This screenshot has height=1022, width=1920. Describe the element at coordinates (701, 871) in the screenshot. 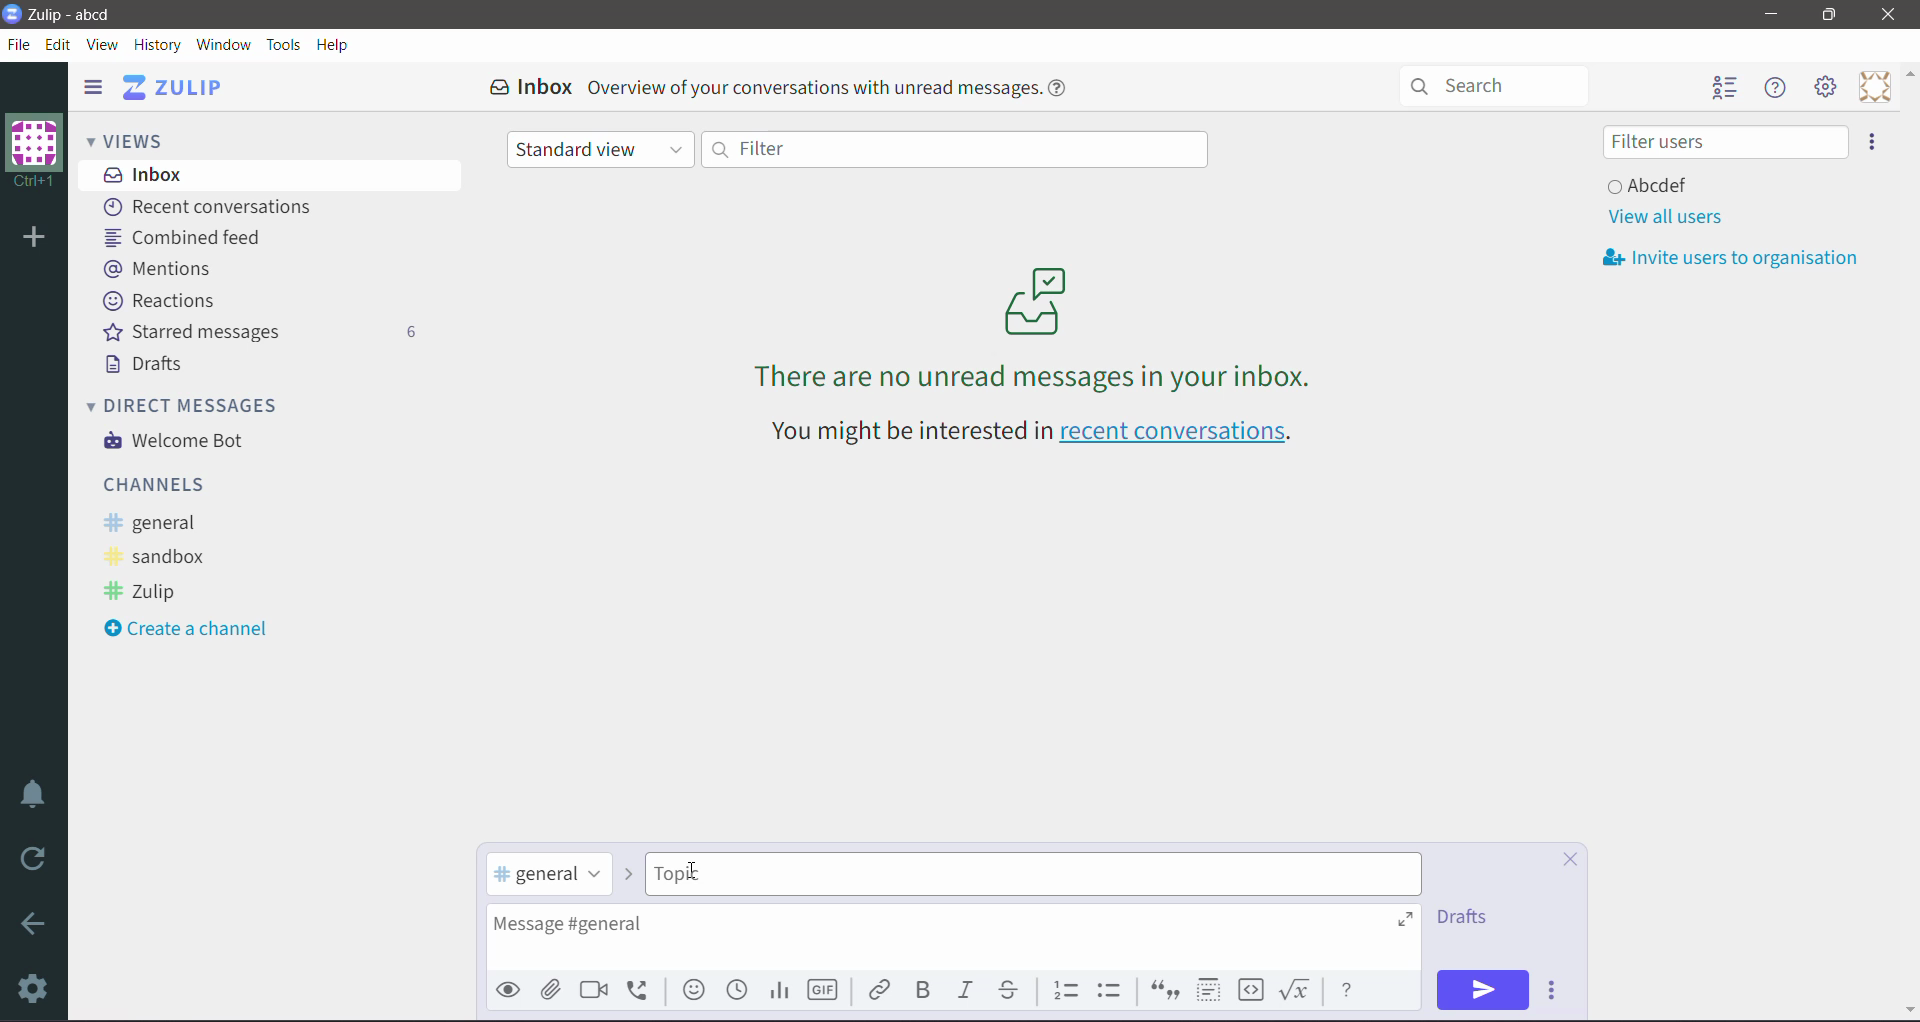

I see `Typing Cursor` at that location.